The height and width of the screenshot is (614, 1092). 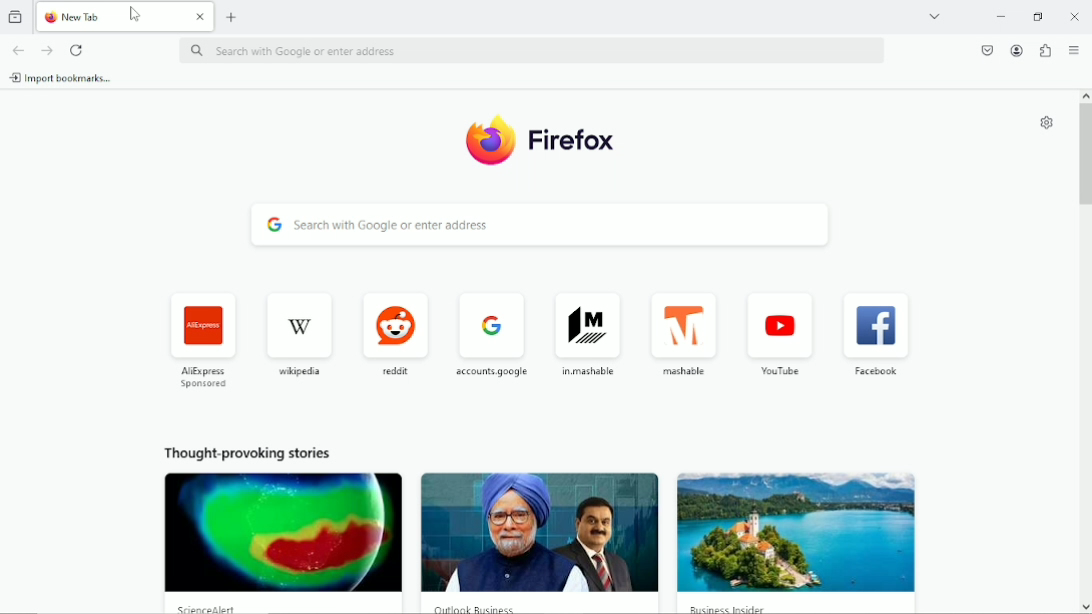 I want to click on View recent browsing, so click(x=16, y=16).